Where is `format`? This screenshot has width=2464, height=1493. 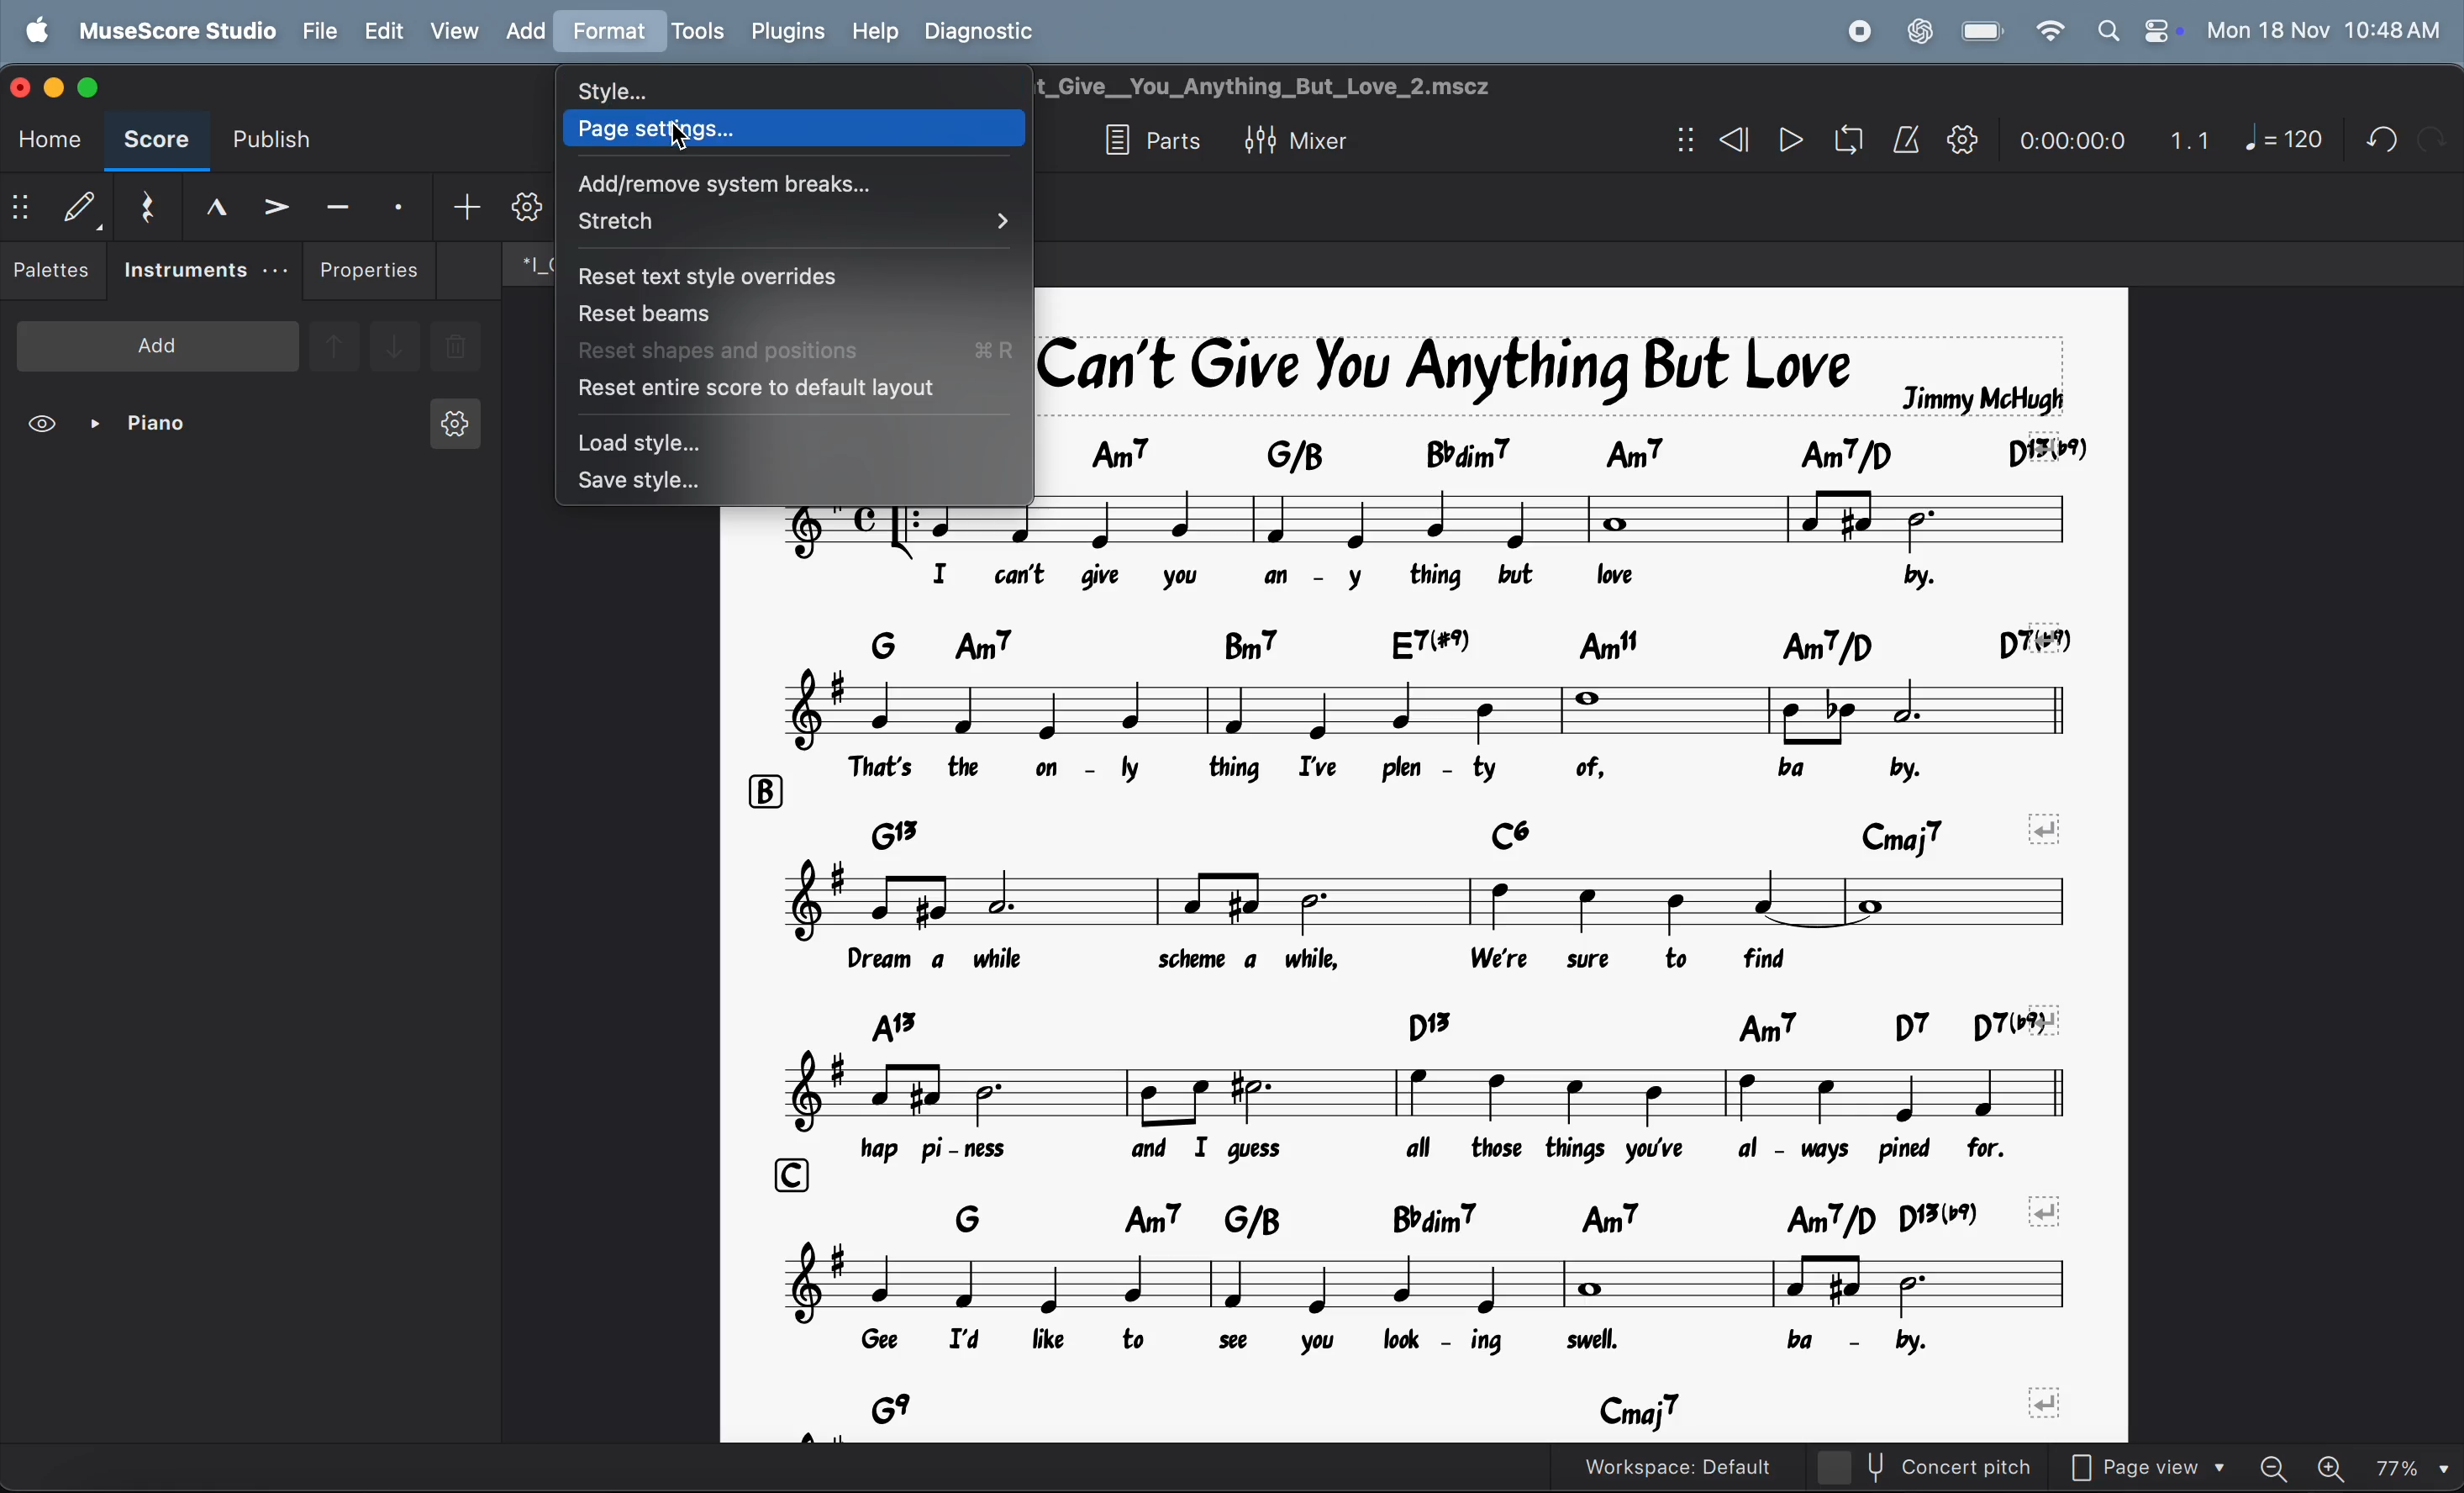
format is located at coordinates (607, 31).